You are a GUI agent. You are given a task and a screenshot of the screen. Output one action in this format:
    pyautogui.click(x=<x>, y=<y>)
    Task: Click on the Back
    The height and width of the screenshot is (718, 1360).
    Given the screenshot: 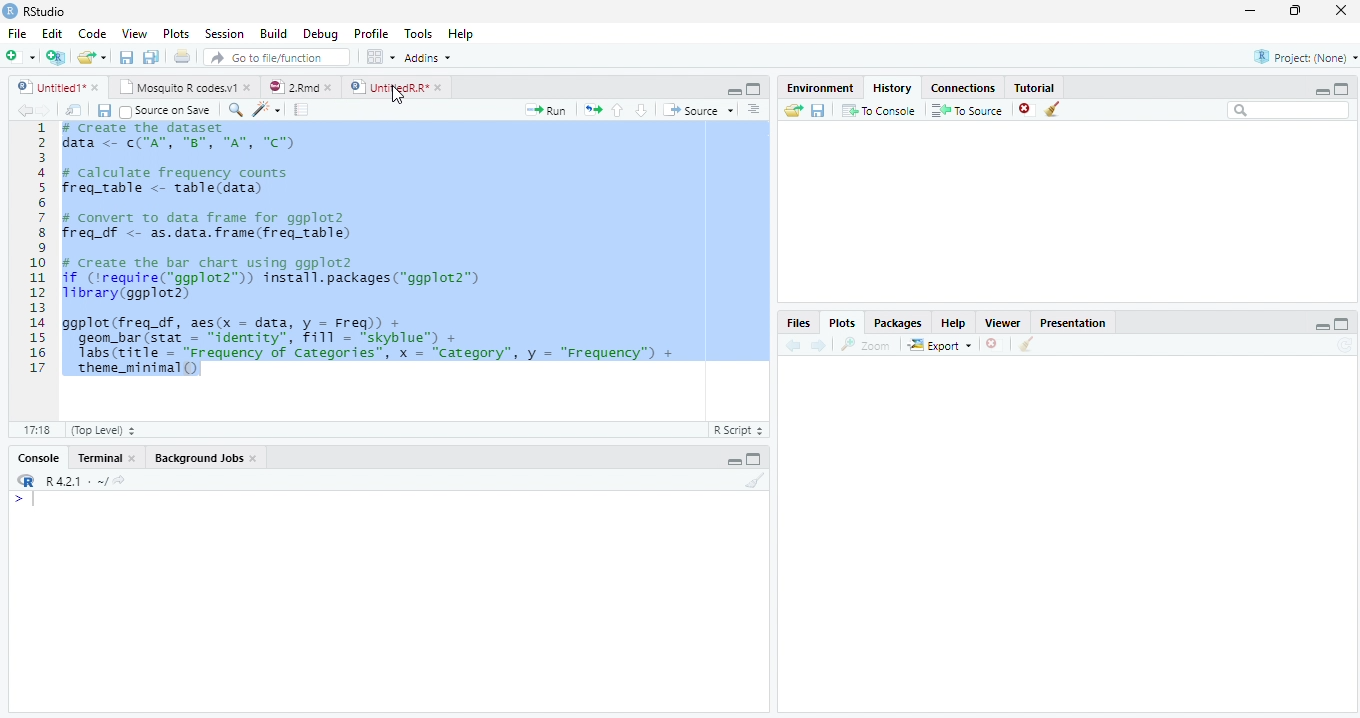 What is the action you would take?
    pyautogui.click(x=23, y=110)
    